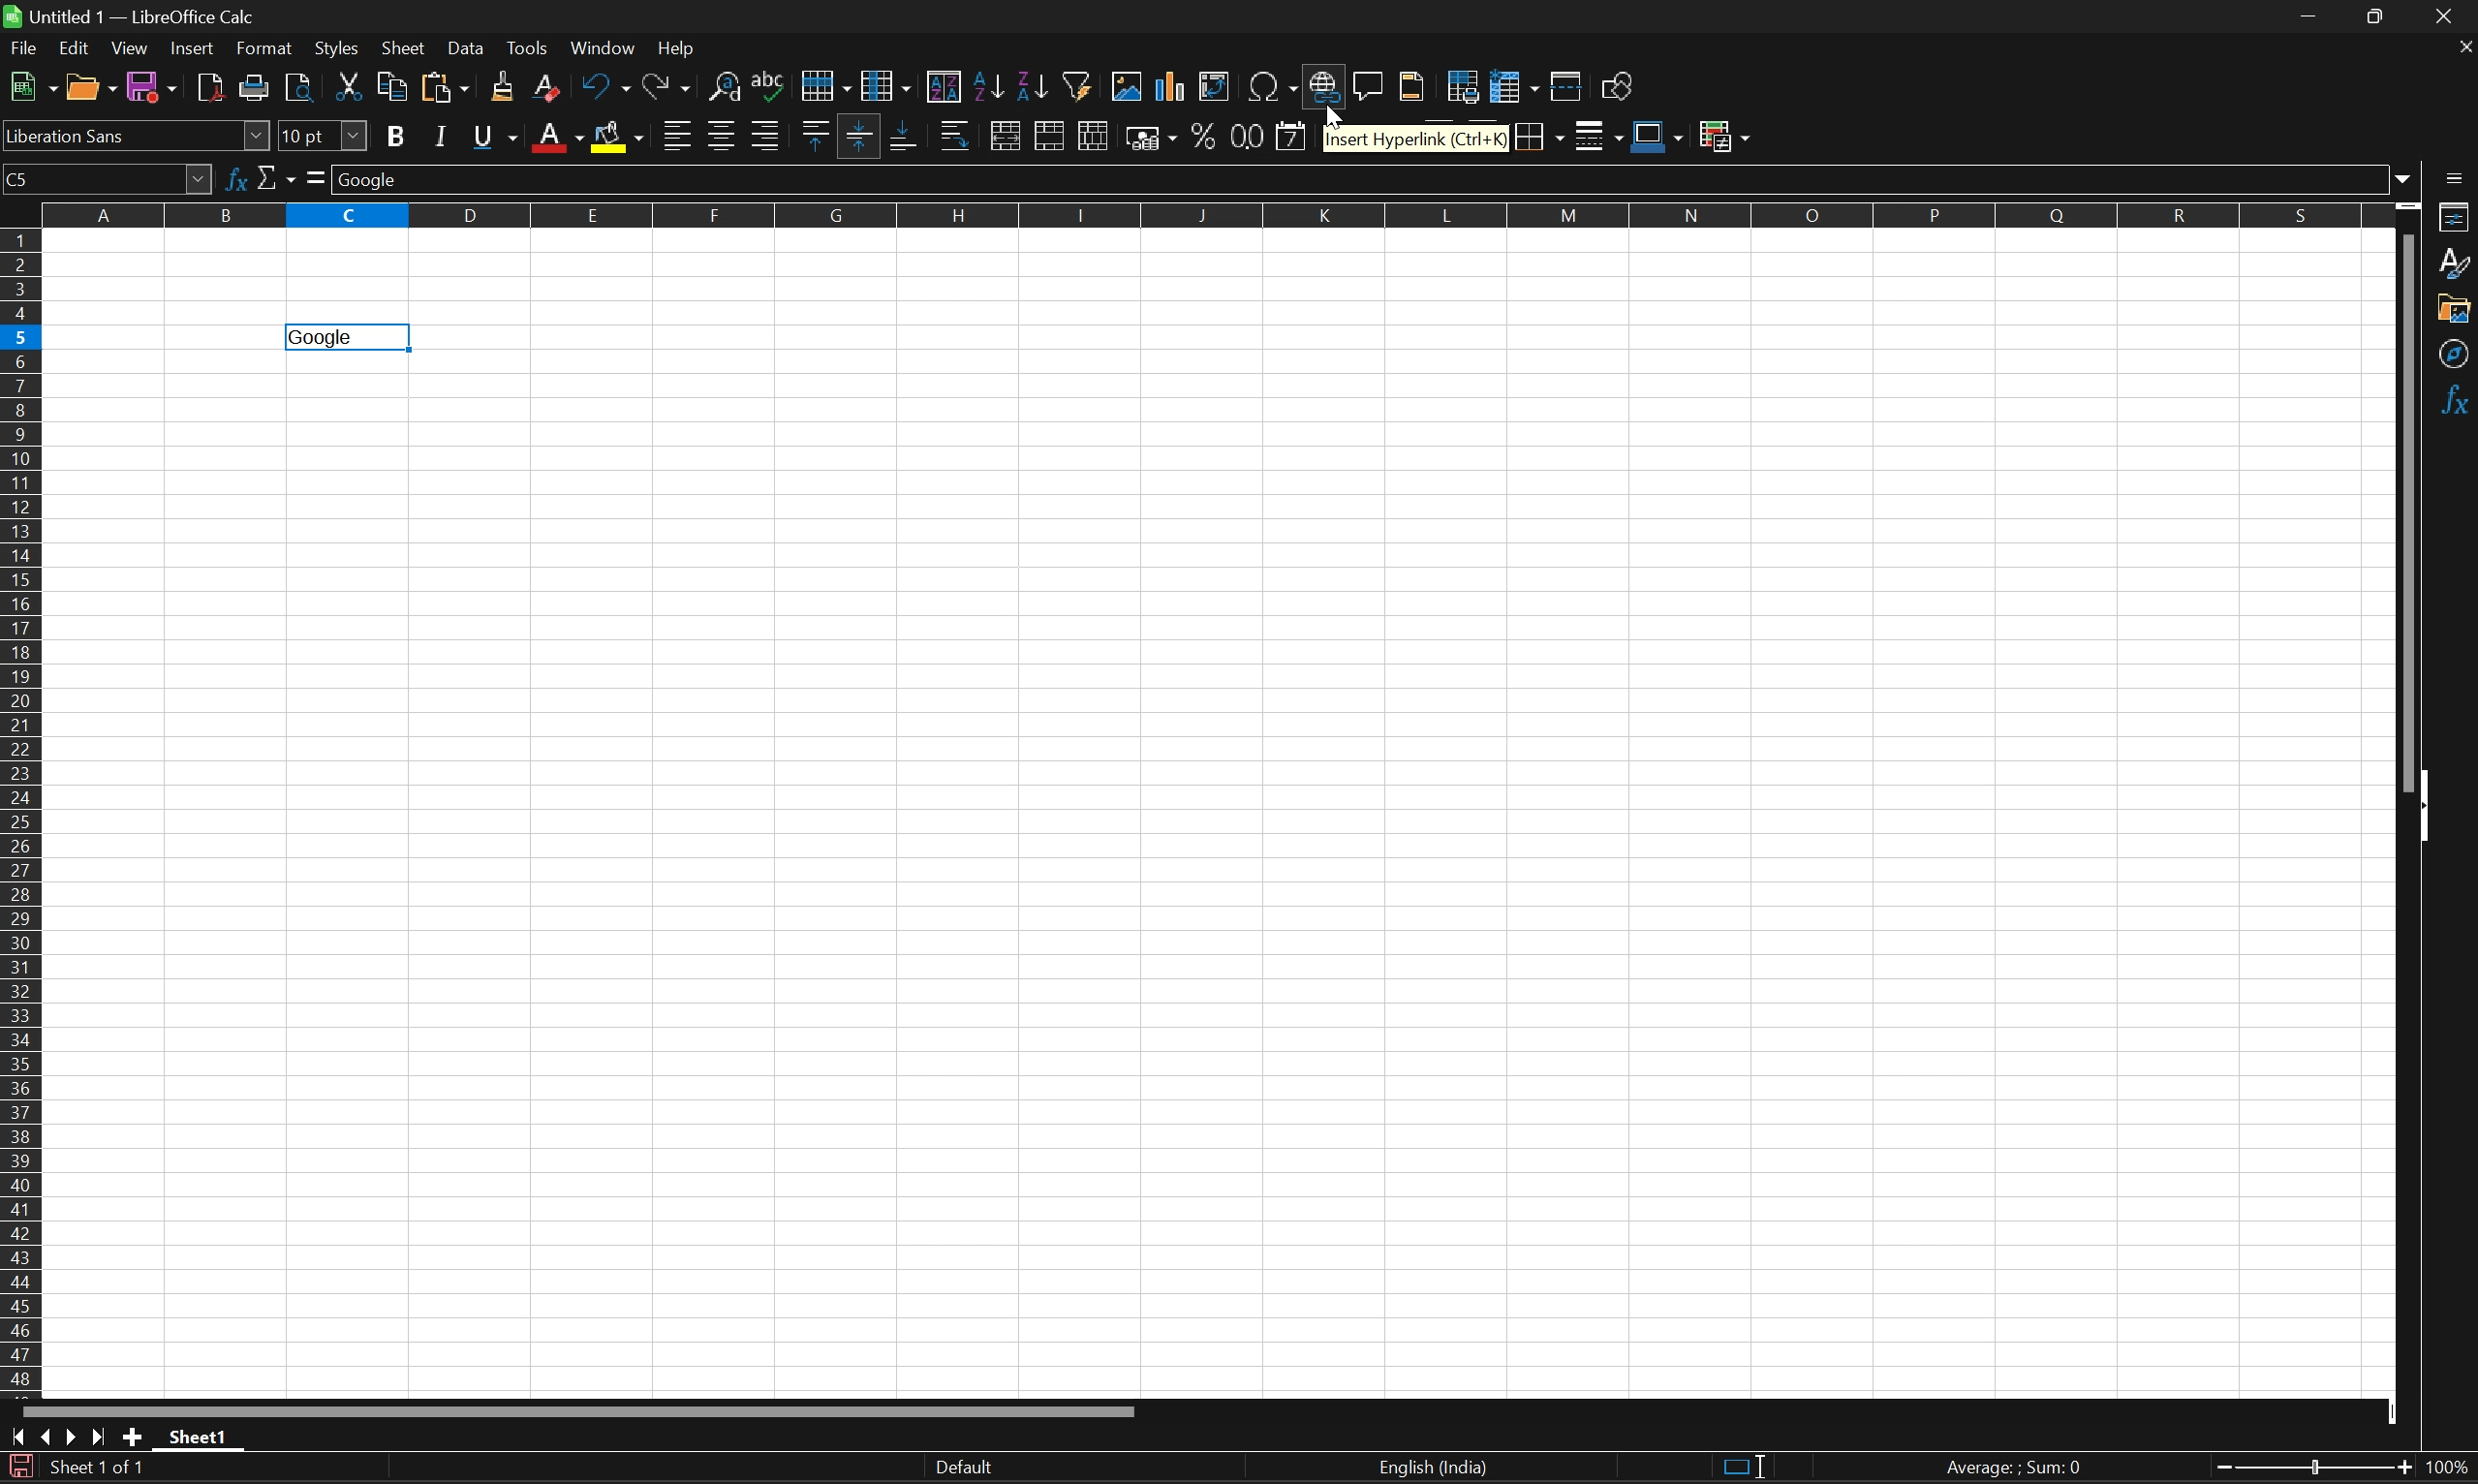 Image resolution: width=2478 pixels, height=1484 pixels. What do you see at coordinates (1462, 83) in the screenshot?
I see `Define print area` at bounding box center [1462, 83].